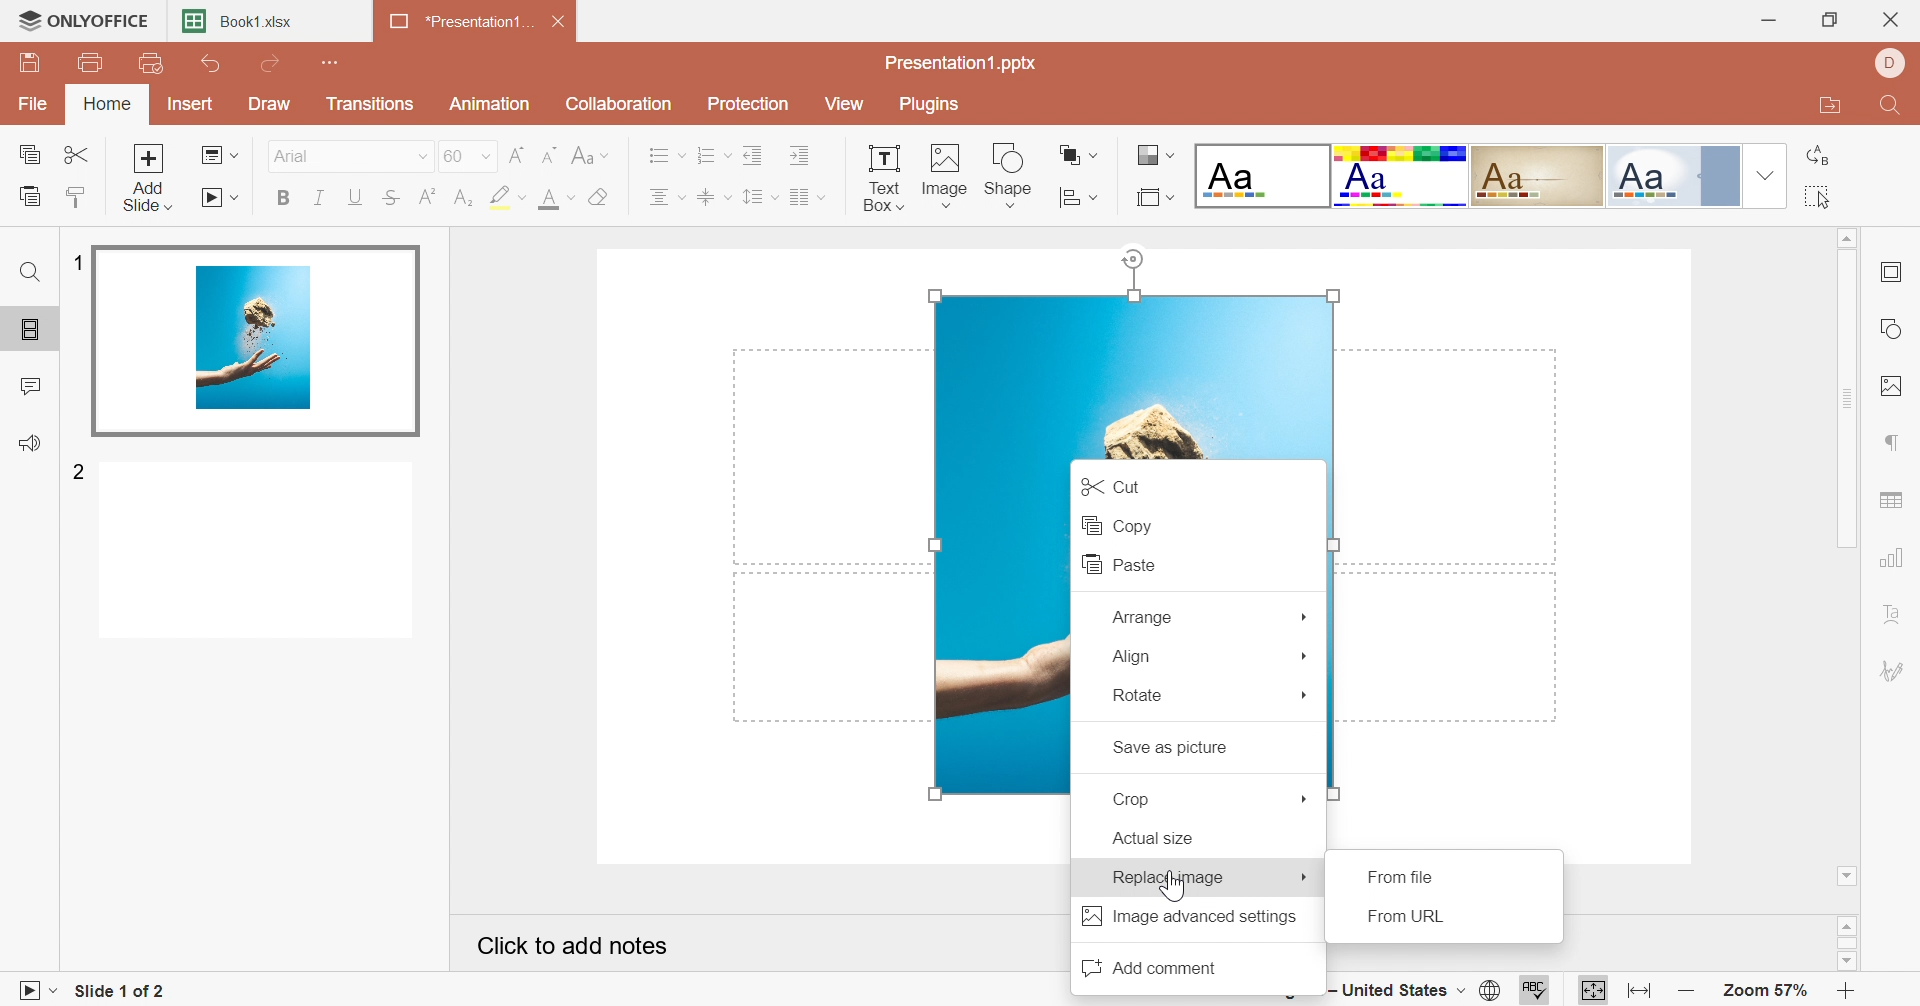 The width and height of the screenshot is (1920, 1006). Describe the element at coordinates (882, 175) in the screenshot. I see `Text Box` at that location.